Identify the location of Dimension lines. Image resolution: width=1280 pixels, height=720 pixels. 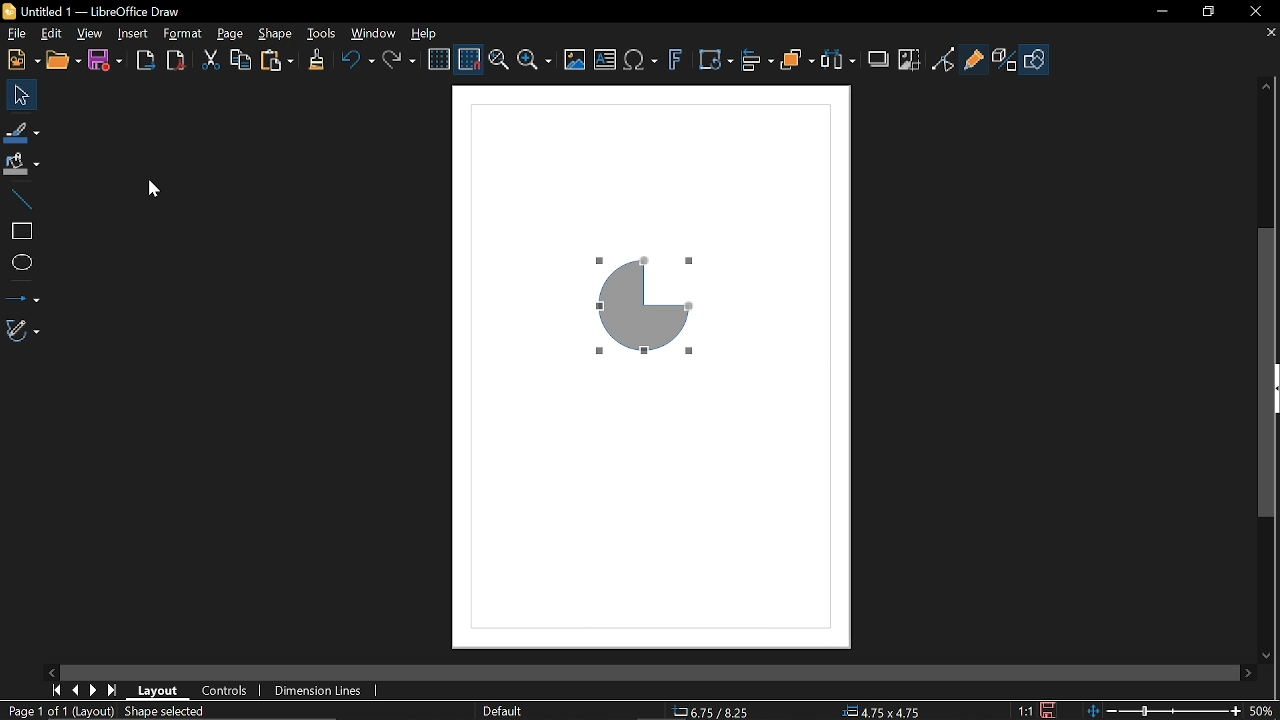
(318, 691).